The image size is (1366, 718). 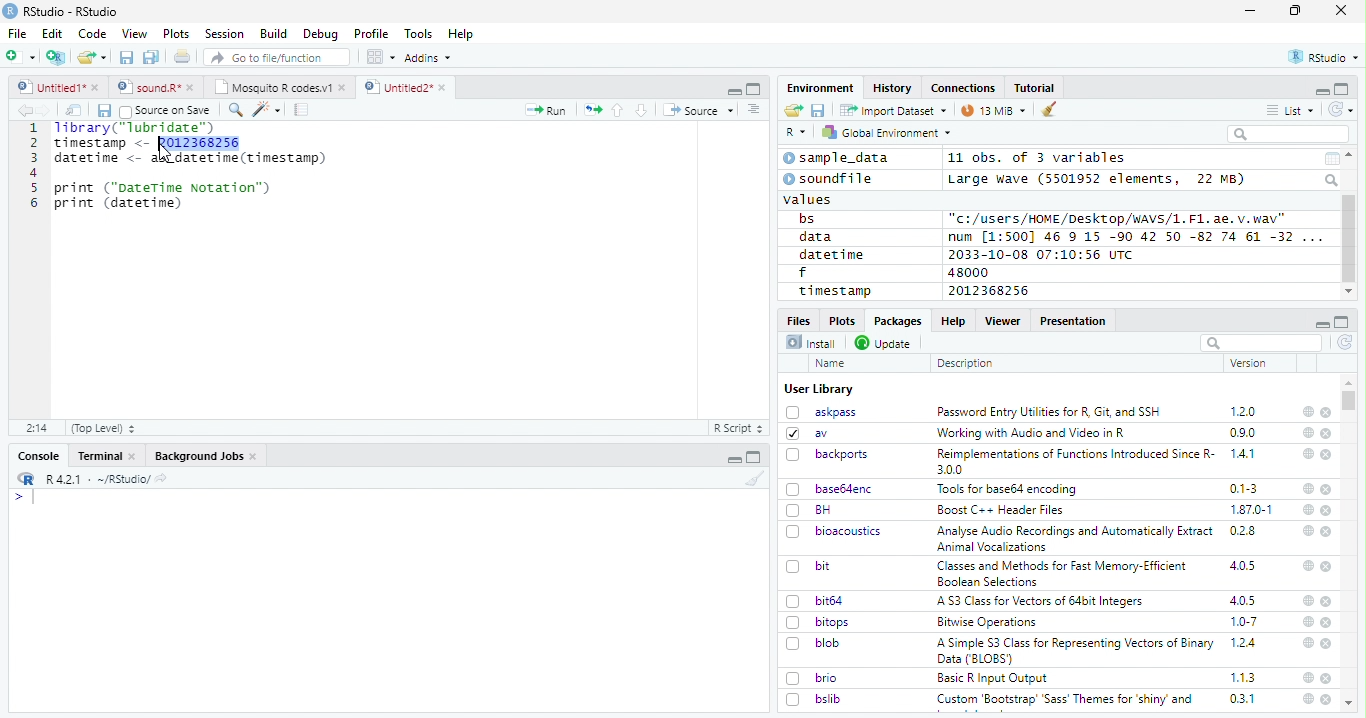 I want to click on RStudio, so click(x=1325, y=58).